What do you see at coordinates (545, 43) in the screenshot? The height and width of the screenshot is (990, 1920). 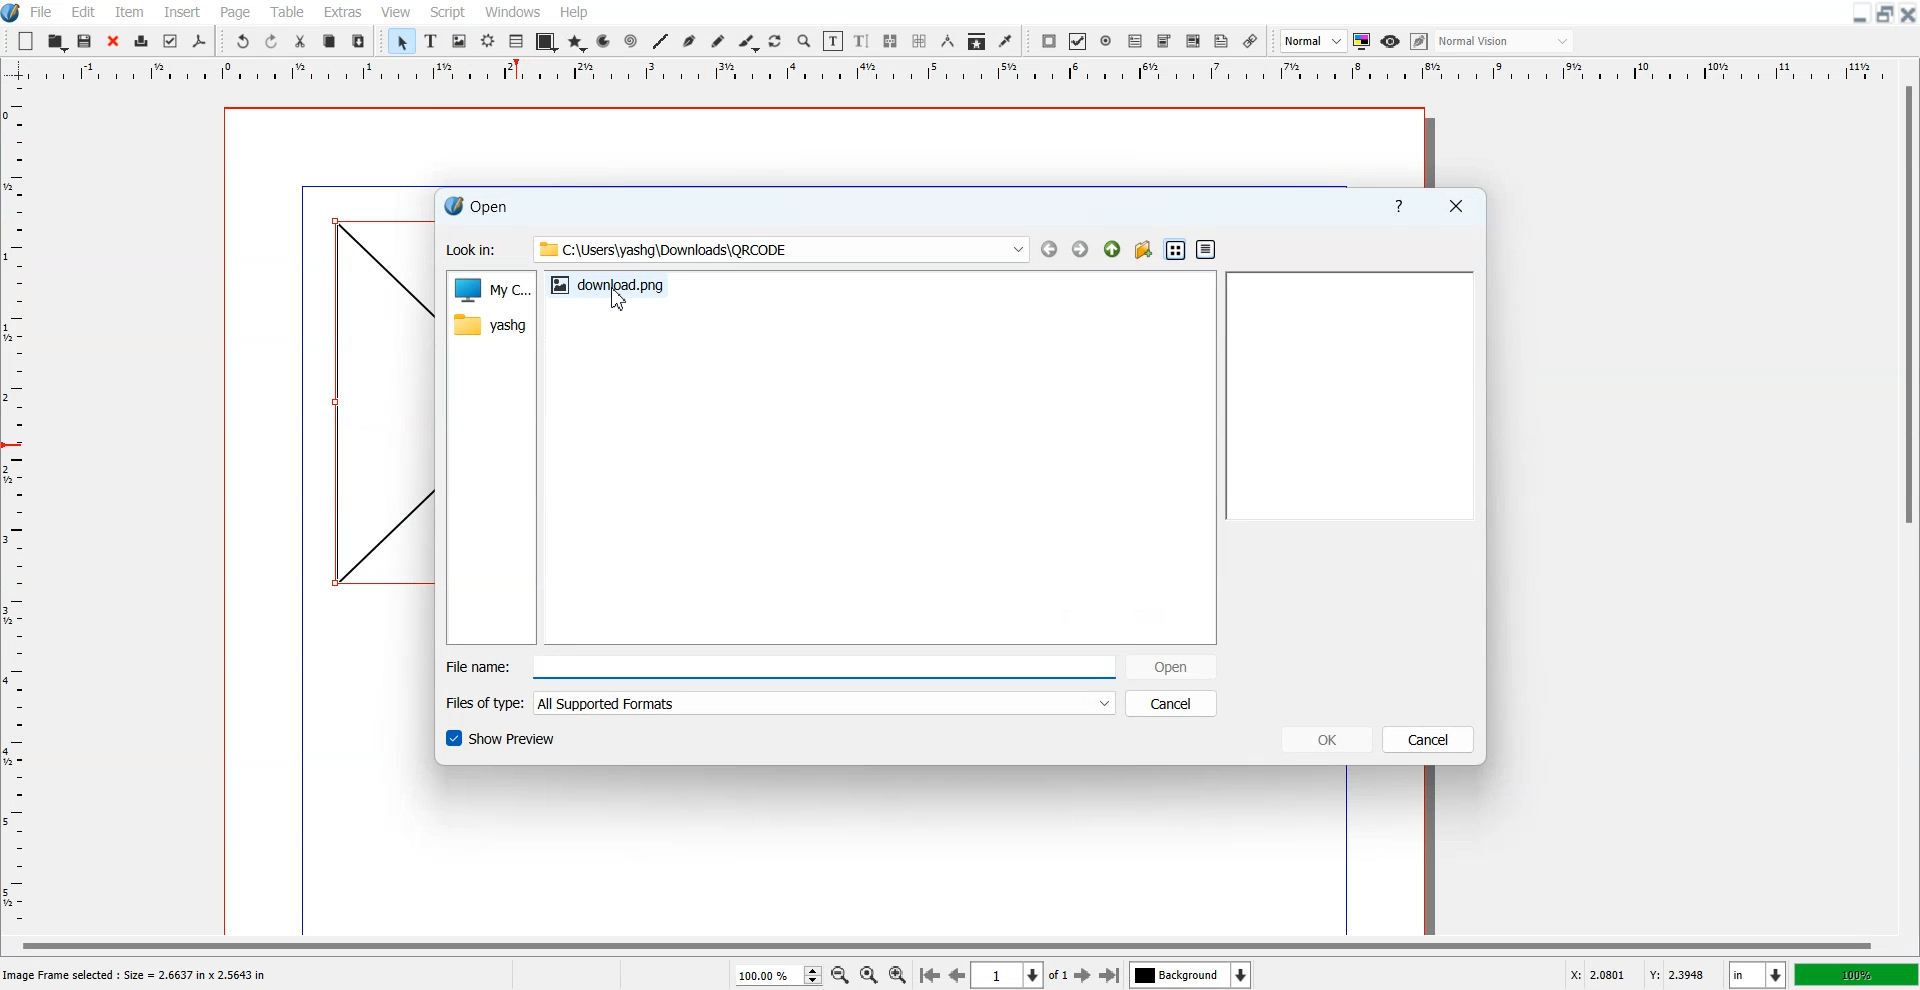 I see `Shape` at bounding box center [545, 43].